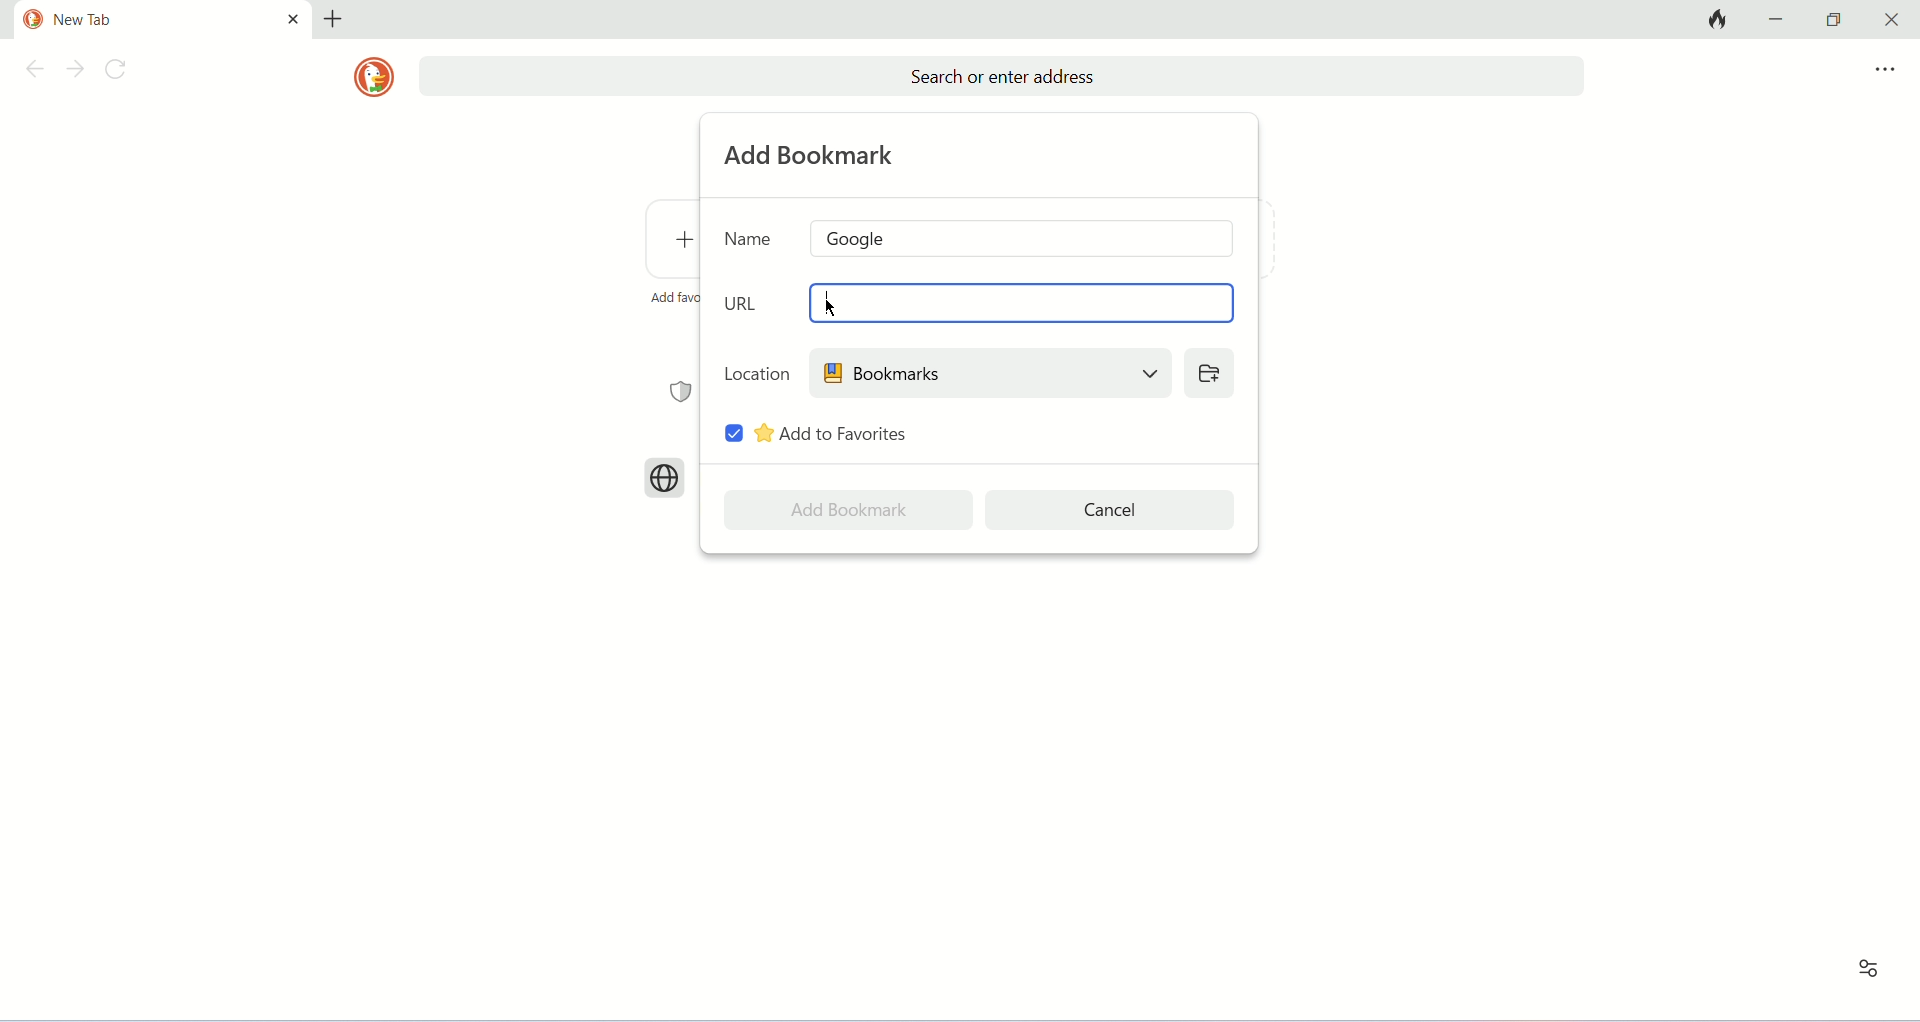 This screenshot has width=1920, height=1022. I want to click on location, so click(757, 372).